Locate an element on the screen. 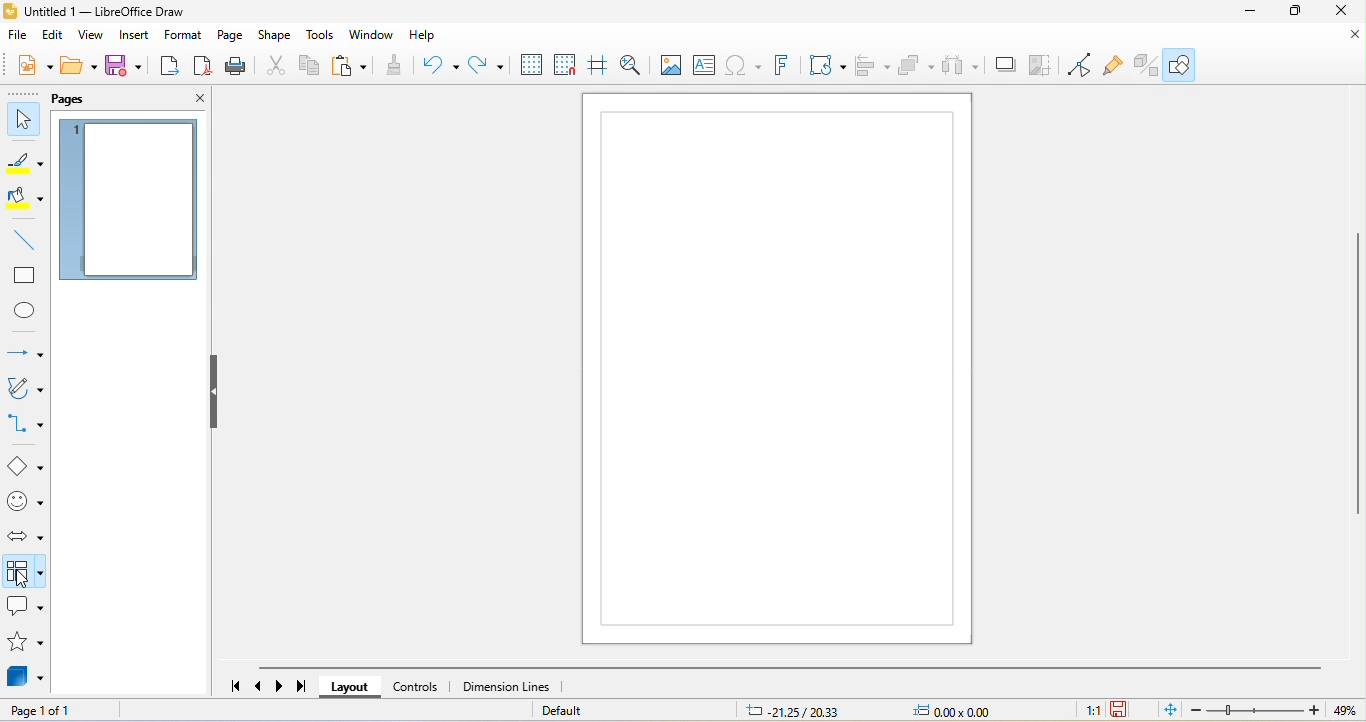 This screenshot has width=1366, height=722. edit is located at coordinates (55, 36).